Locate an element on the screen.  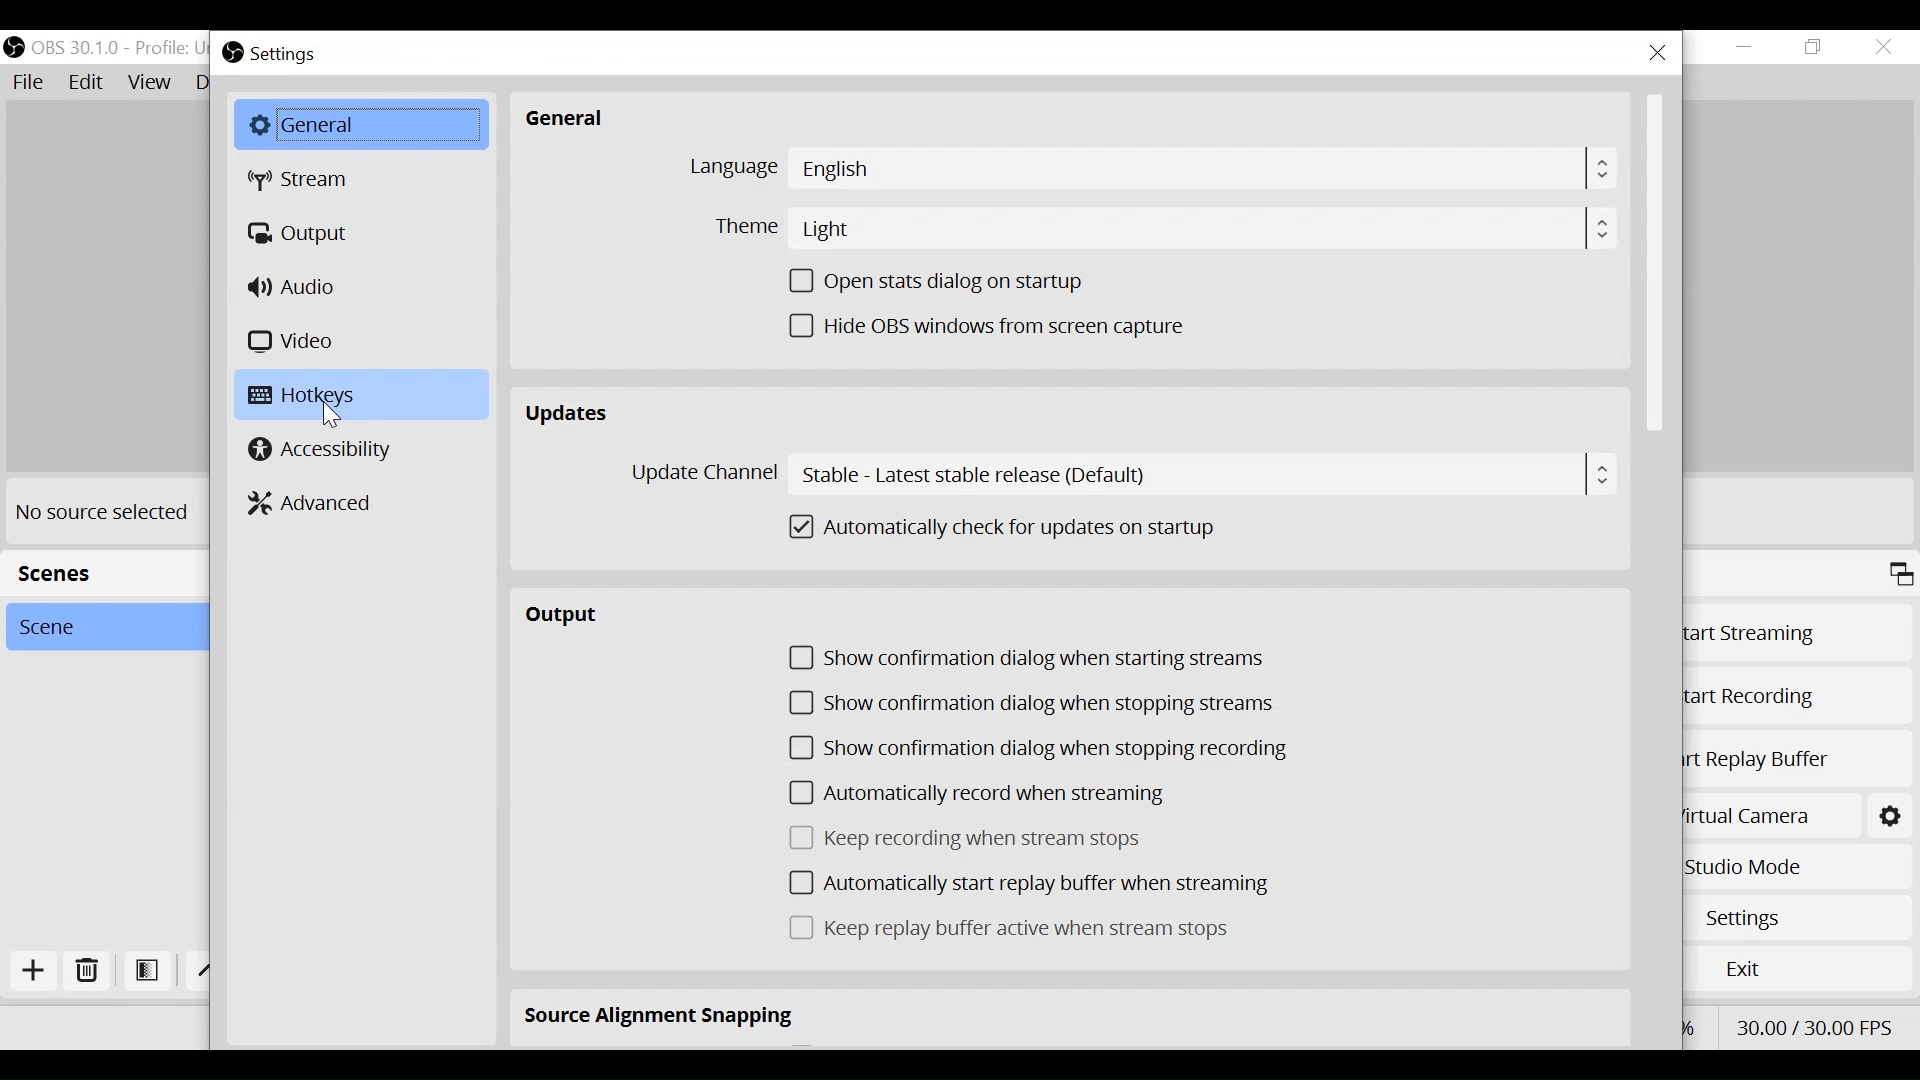
(un)check replay buffer active when stream stops is located at coordinates (1011, 928).